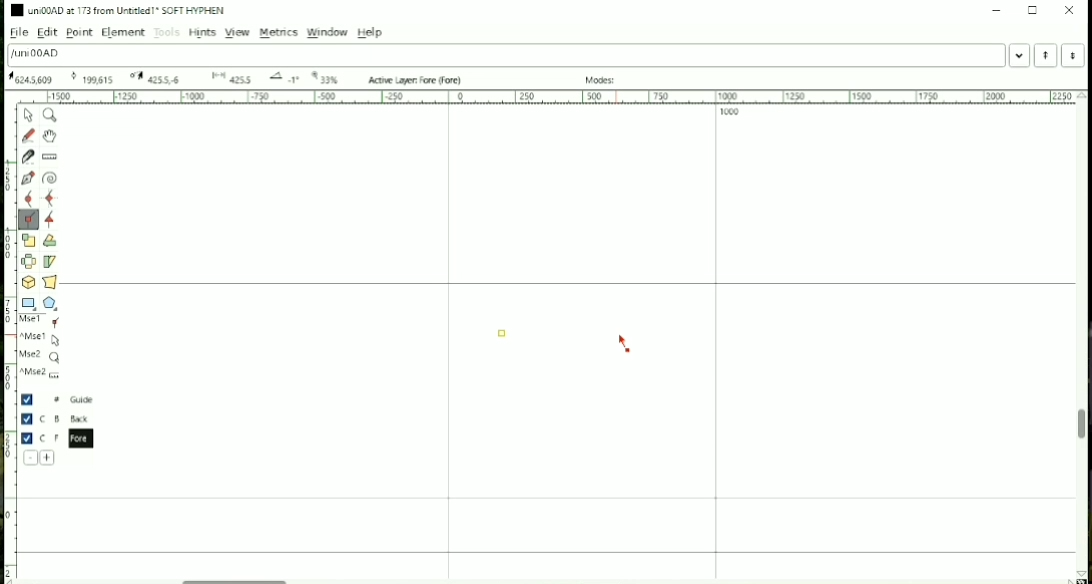 The image size is (1092, 584). Describe the element at coordinates (547, 97) in the screenshot. I see `Horizontal scale` at that location.